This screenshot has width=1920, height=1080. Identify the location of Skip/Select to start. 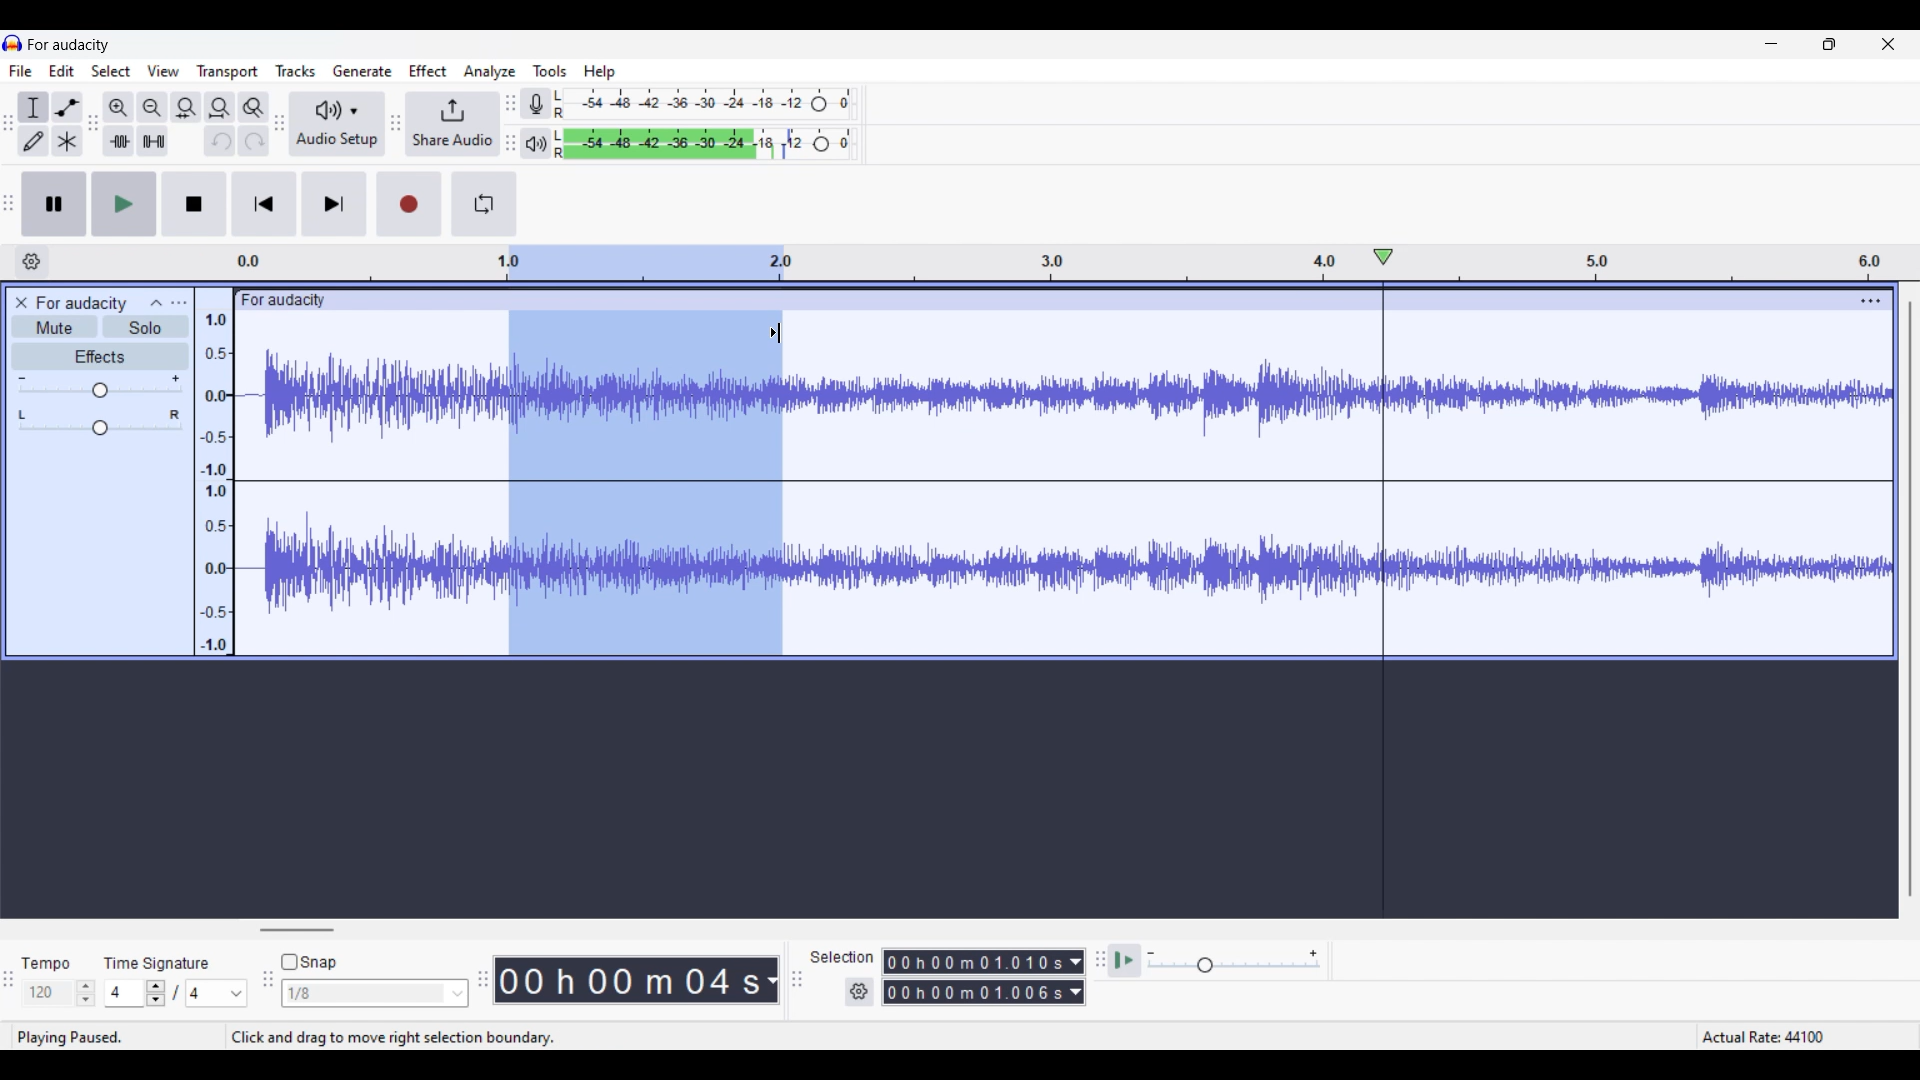
(264, 205).